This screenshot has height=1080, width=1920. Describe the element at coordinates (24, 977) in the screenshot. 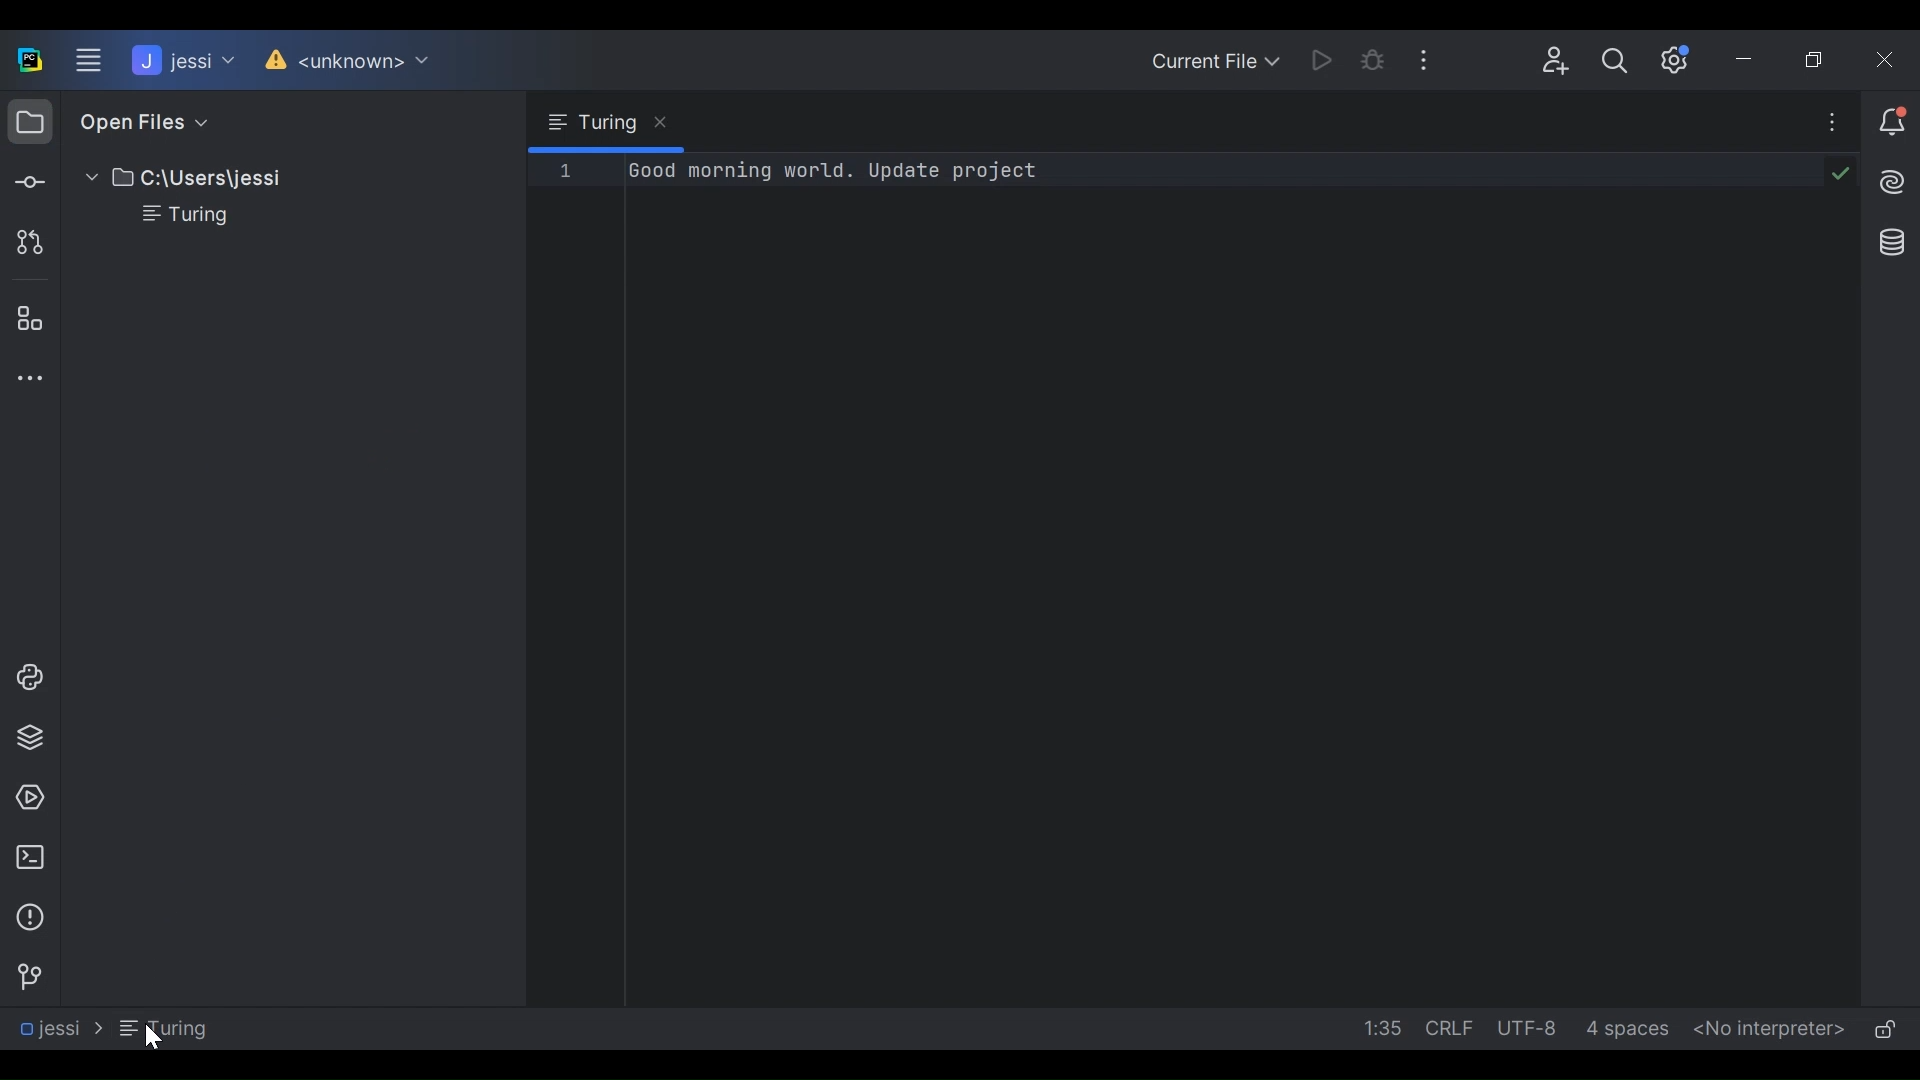

I see `Version Control` at that location.